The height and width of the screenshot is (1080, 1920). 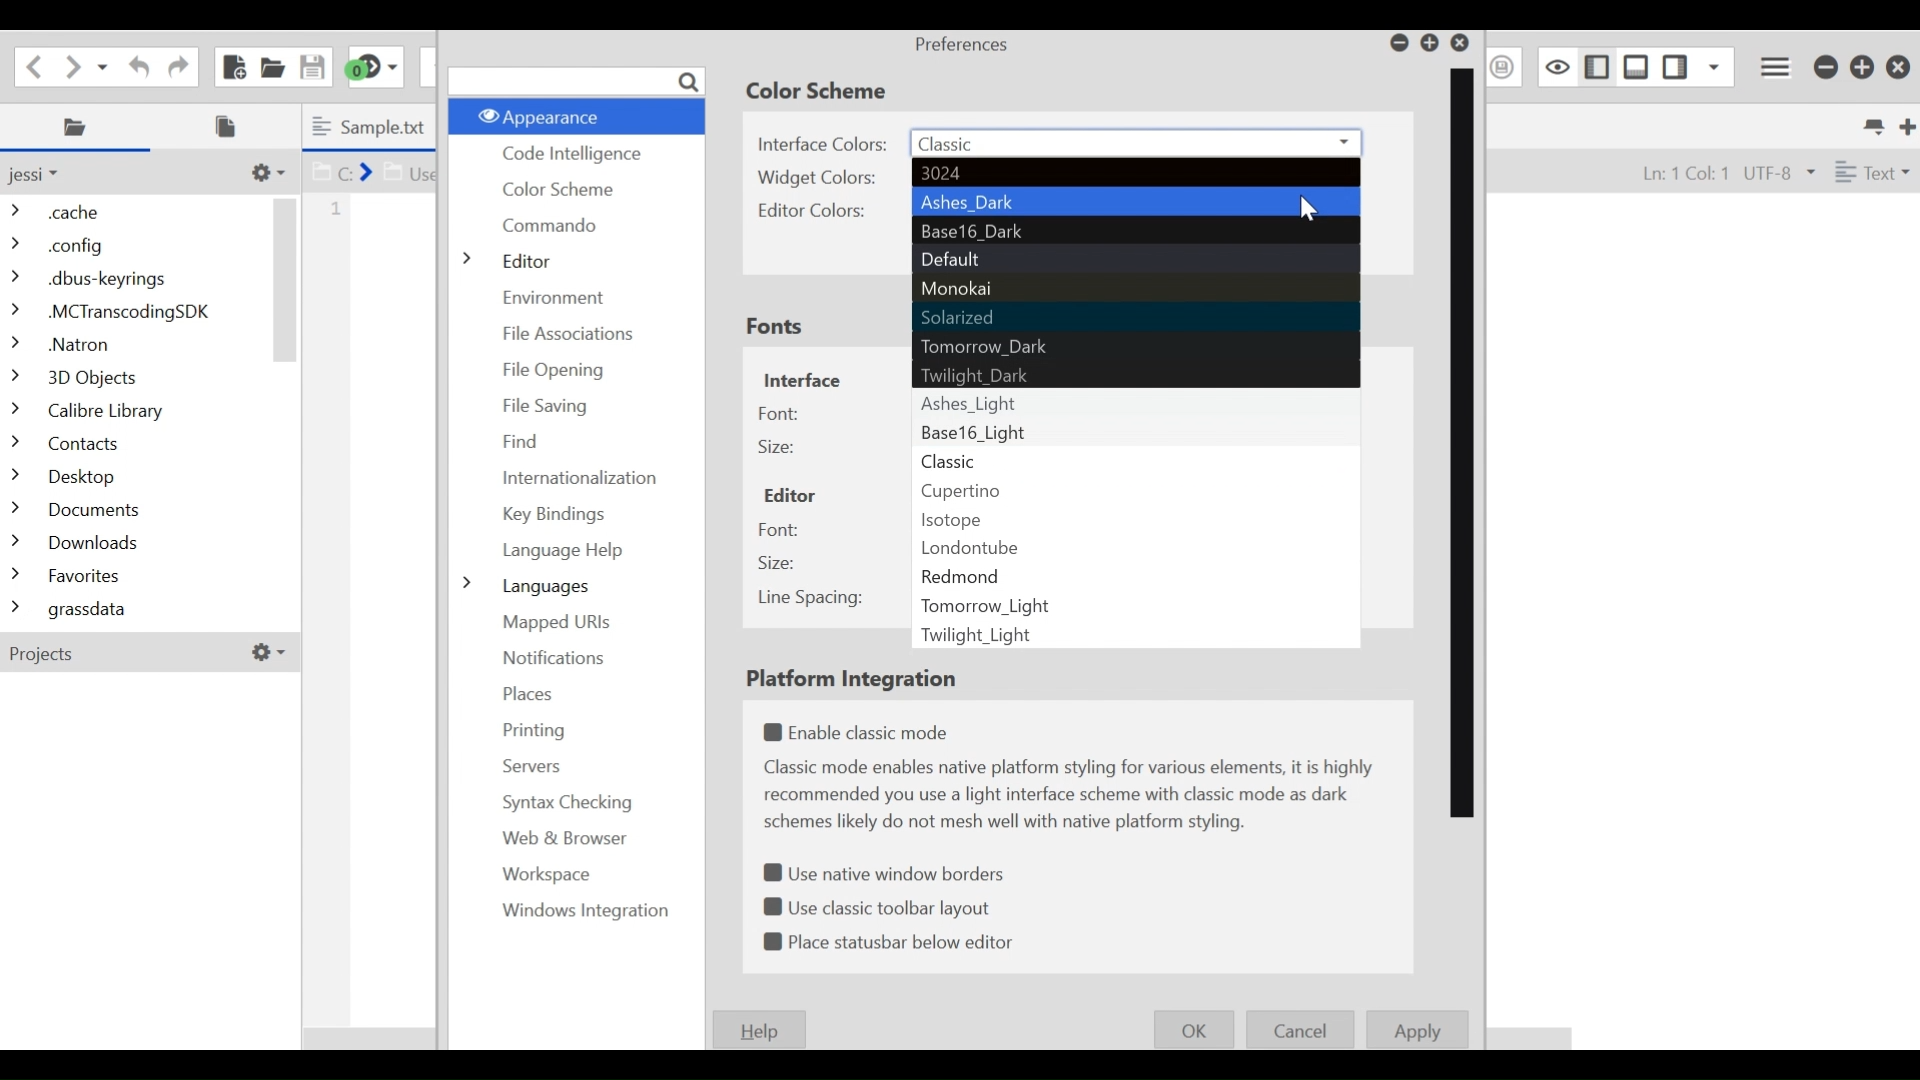 I want to click on (un)select Enable classic mode, so click(x=862, y=733).